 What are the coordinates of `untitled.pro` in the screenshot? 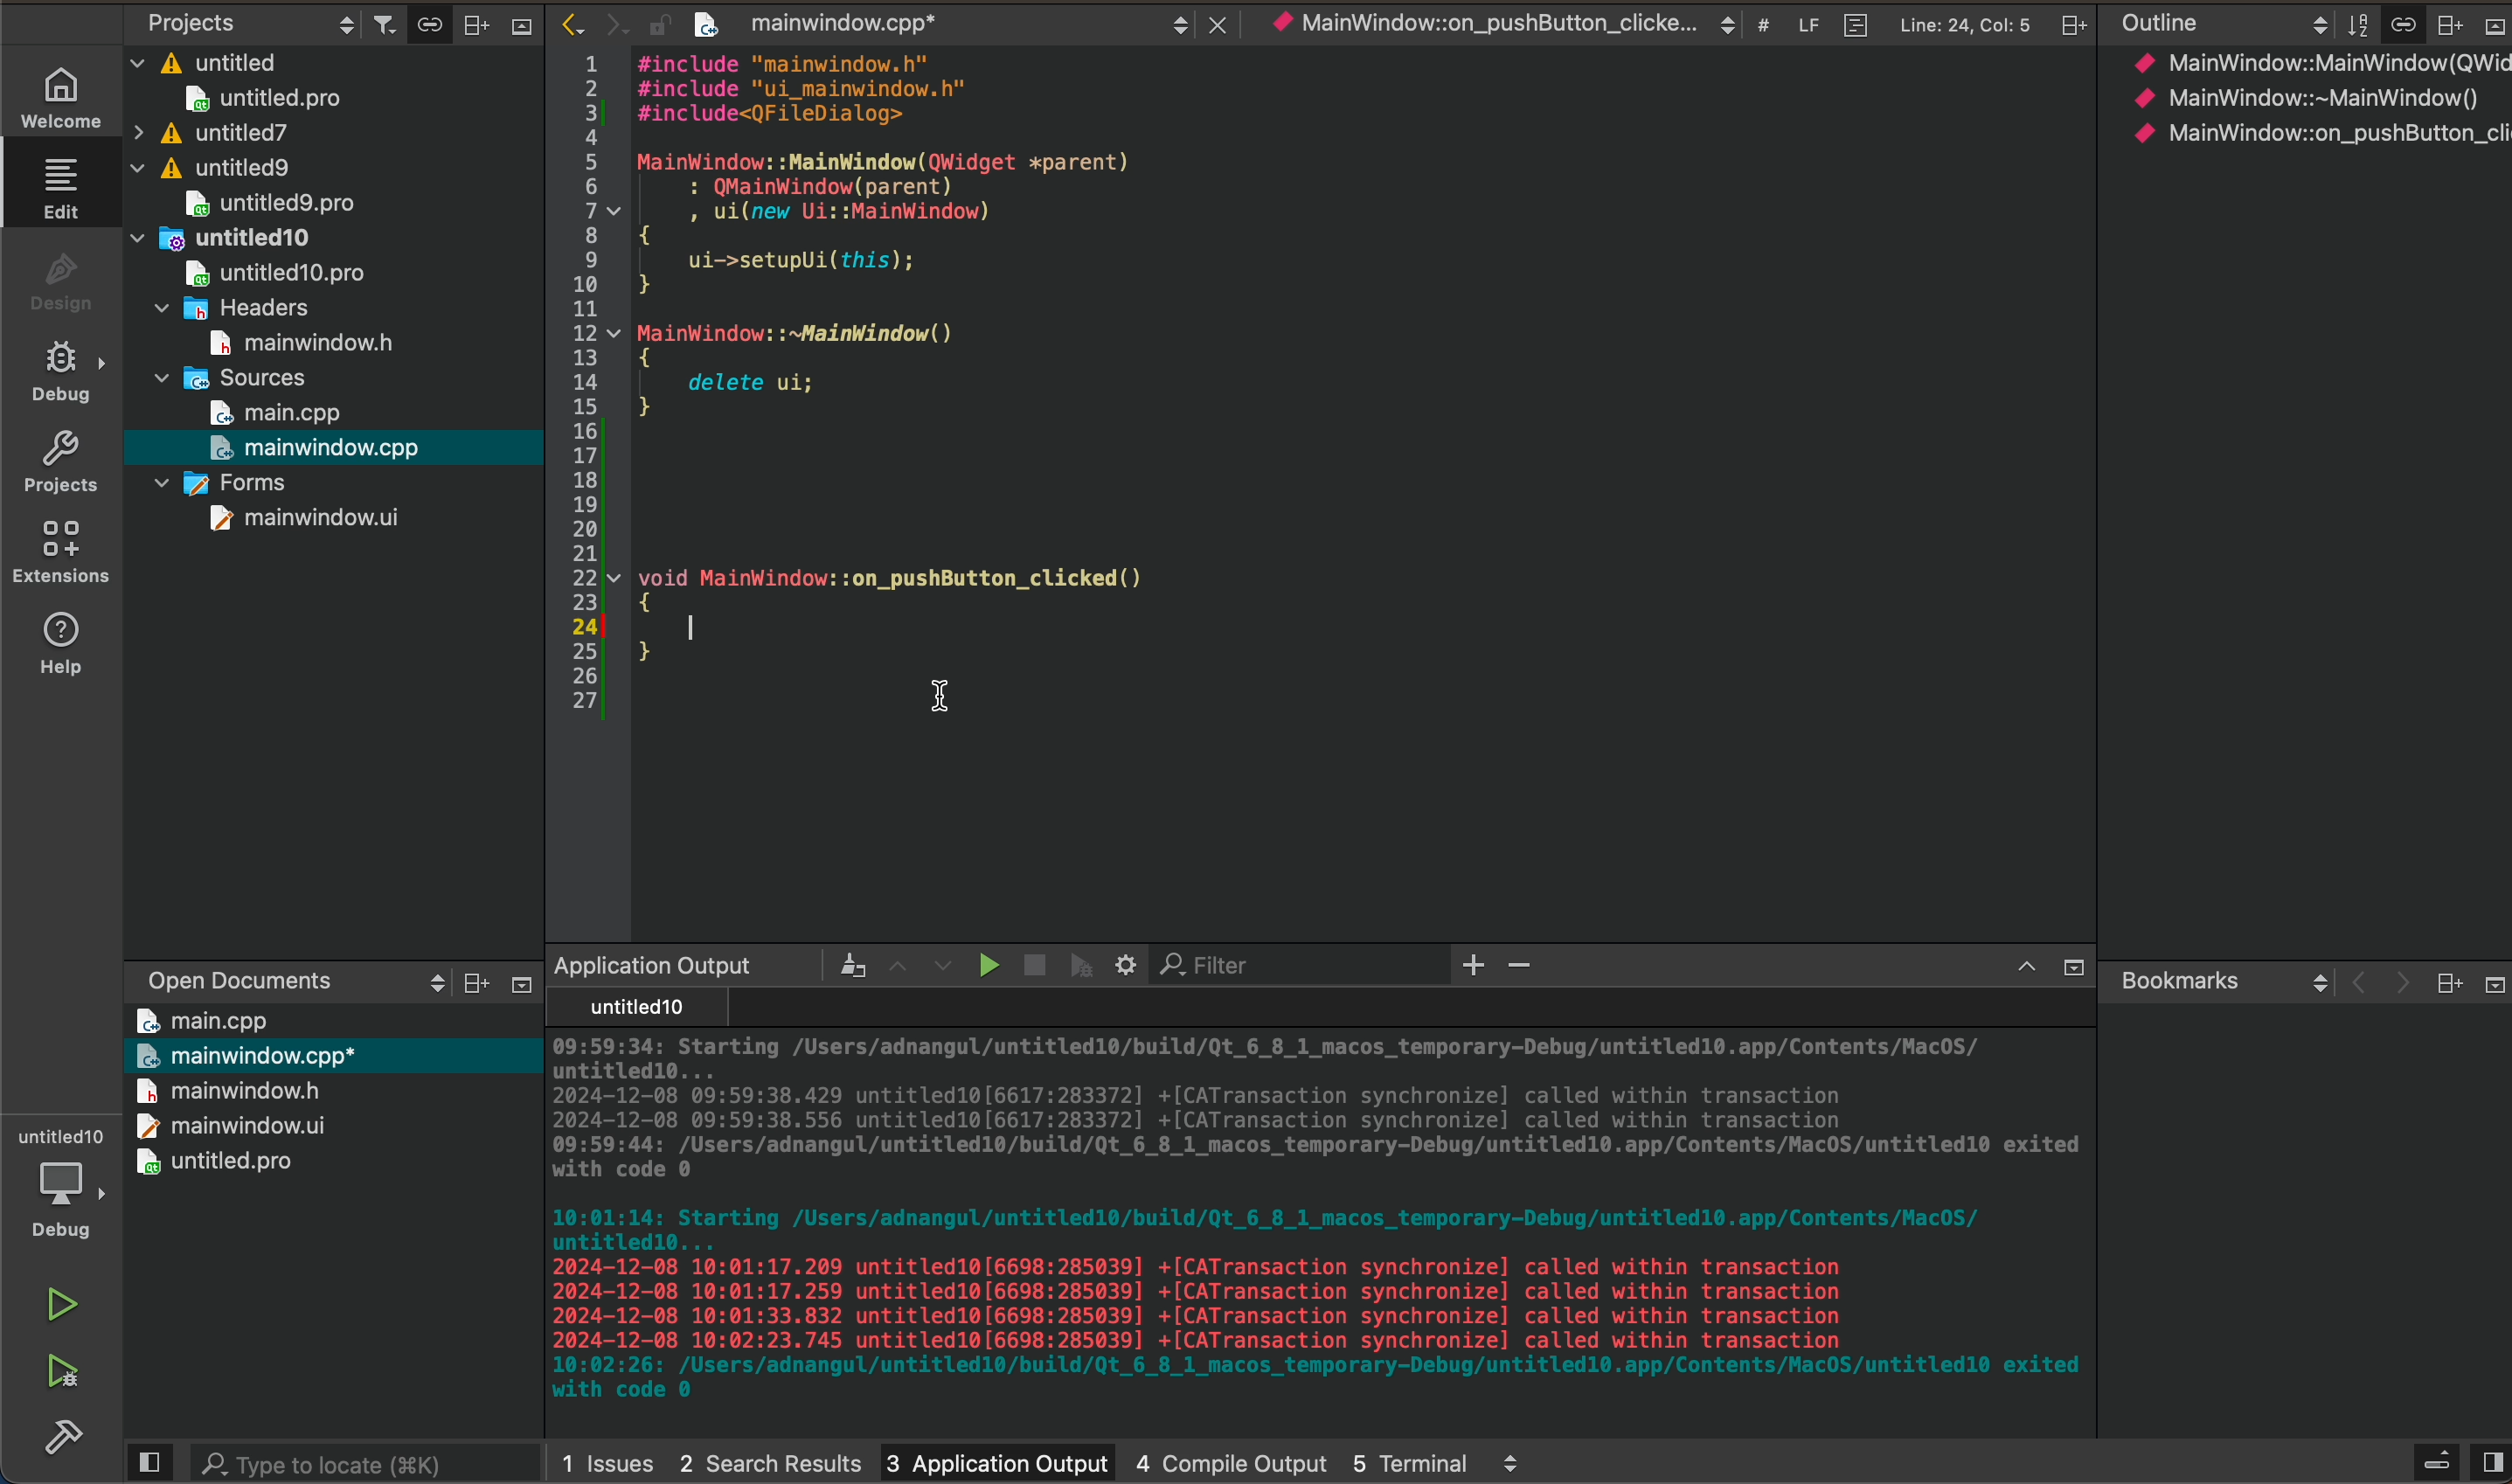 It's located at (217, 1163).